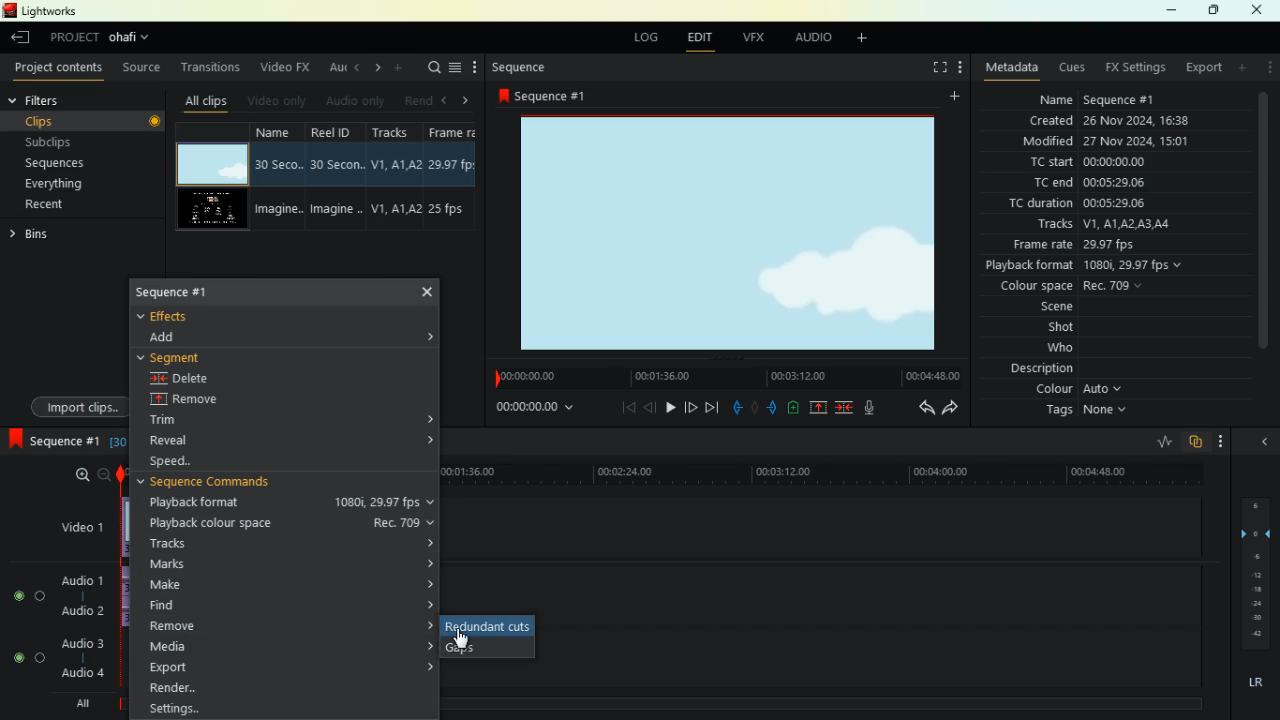 Image resolution: width=1280 pixels, height=720 pixels. What do you see at coordinates (21, 39) in the screenshot?
I see `leave` at bounding box center [21, 39].